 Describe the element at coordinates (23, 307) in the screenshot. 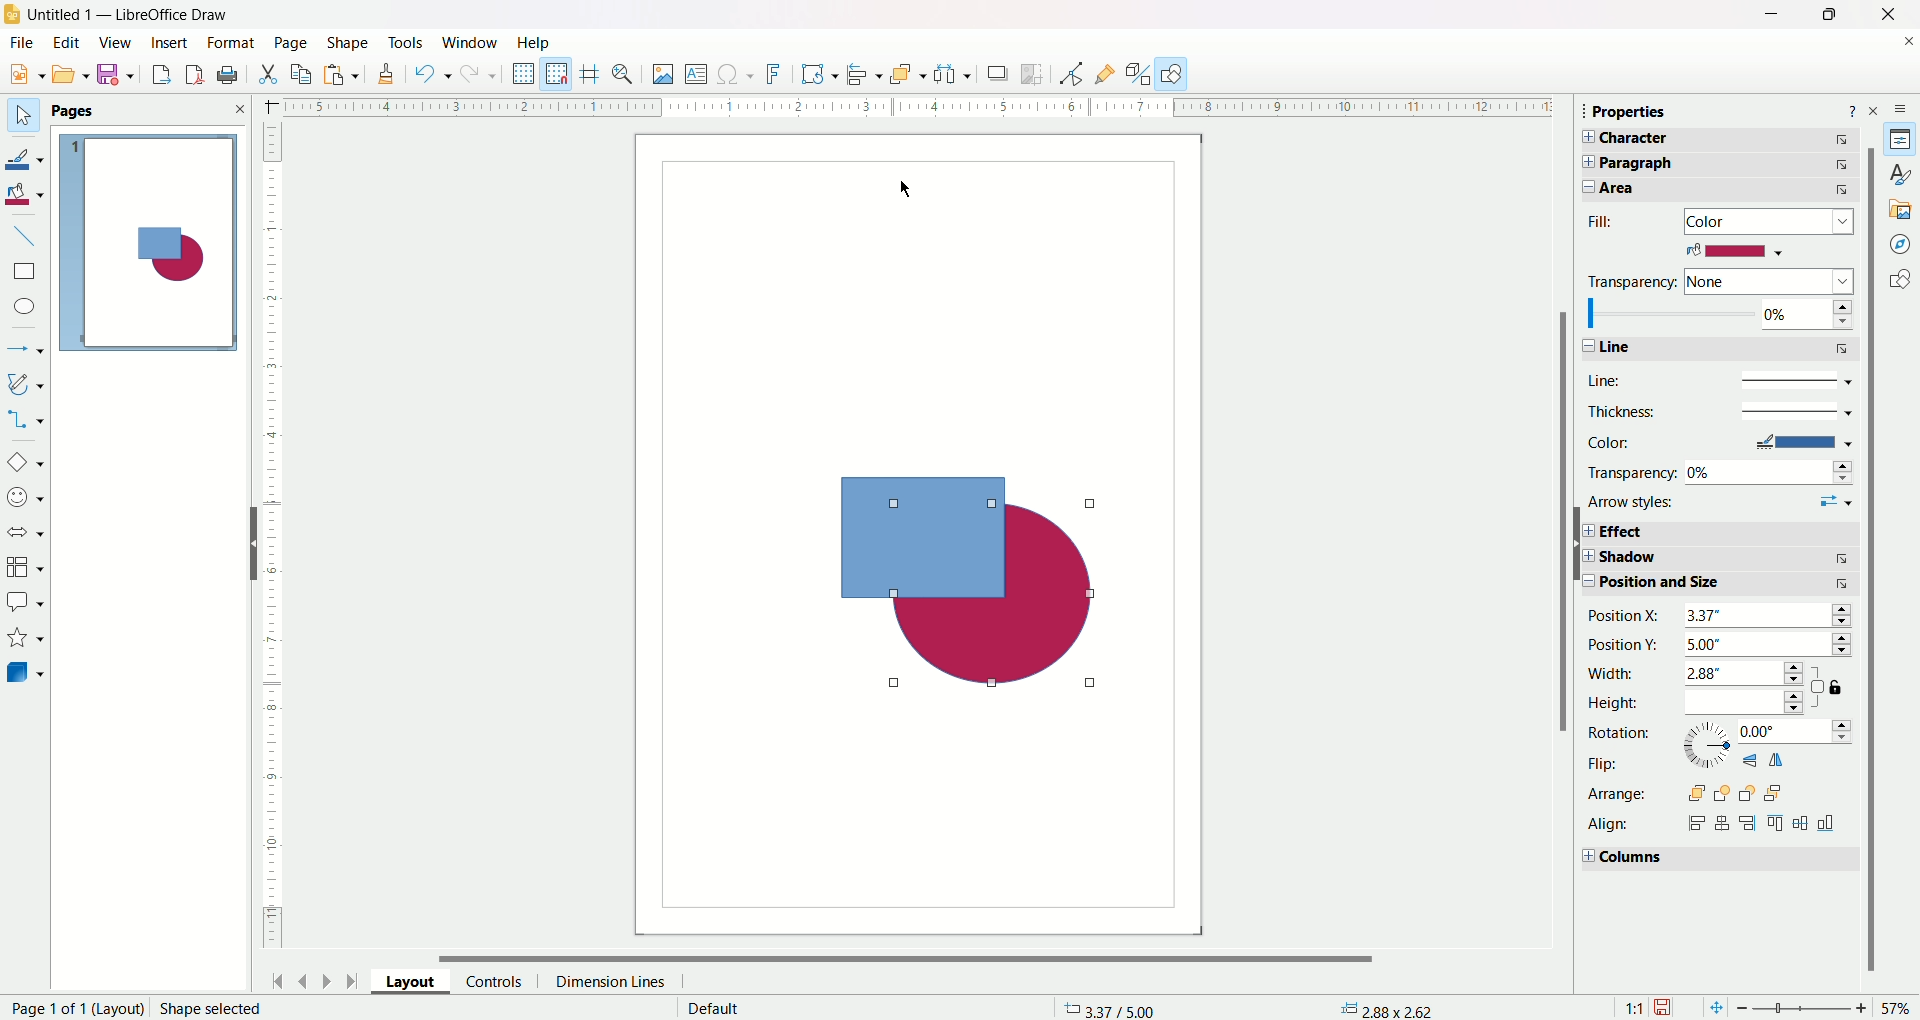

I see `ellipse` at that location.